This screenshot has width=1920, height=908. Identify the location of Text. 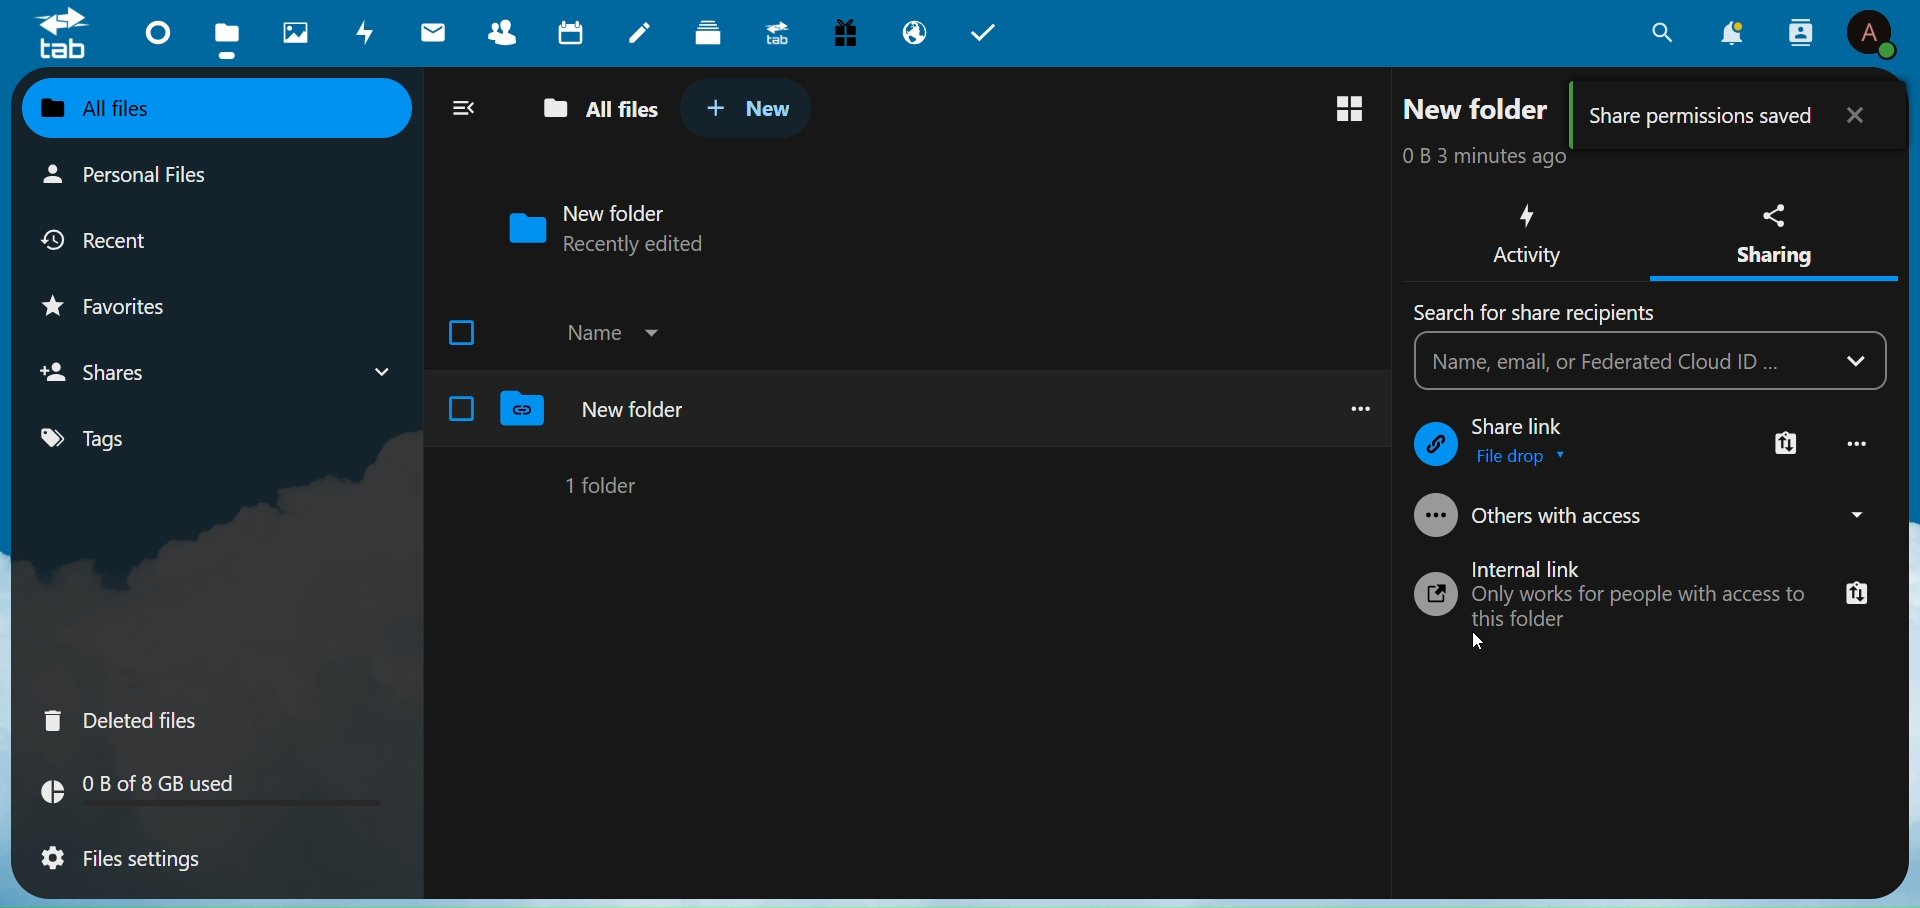
(1535, 312).